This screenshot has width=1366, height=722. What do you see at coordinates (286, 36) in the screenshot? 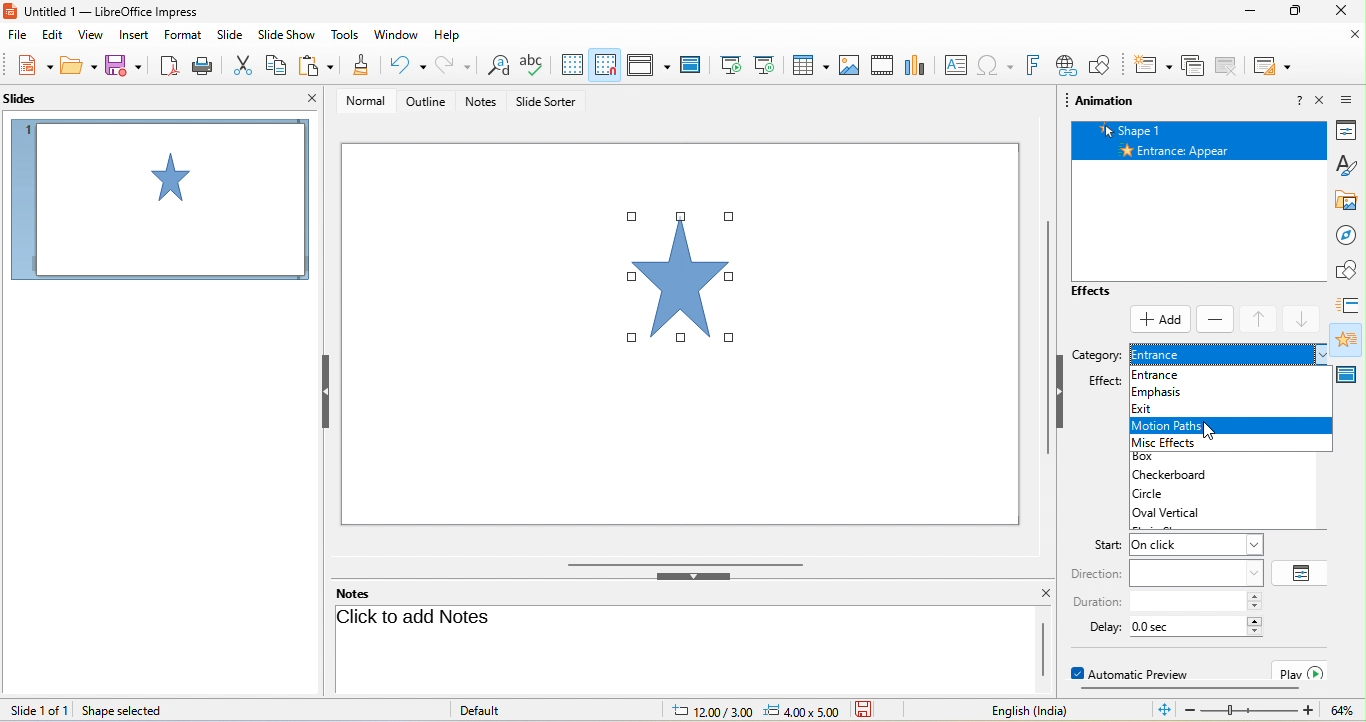
I see `slideshow` at bounding box center [286, 36].